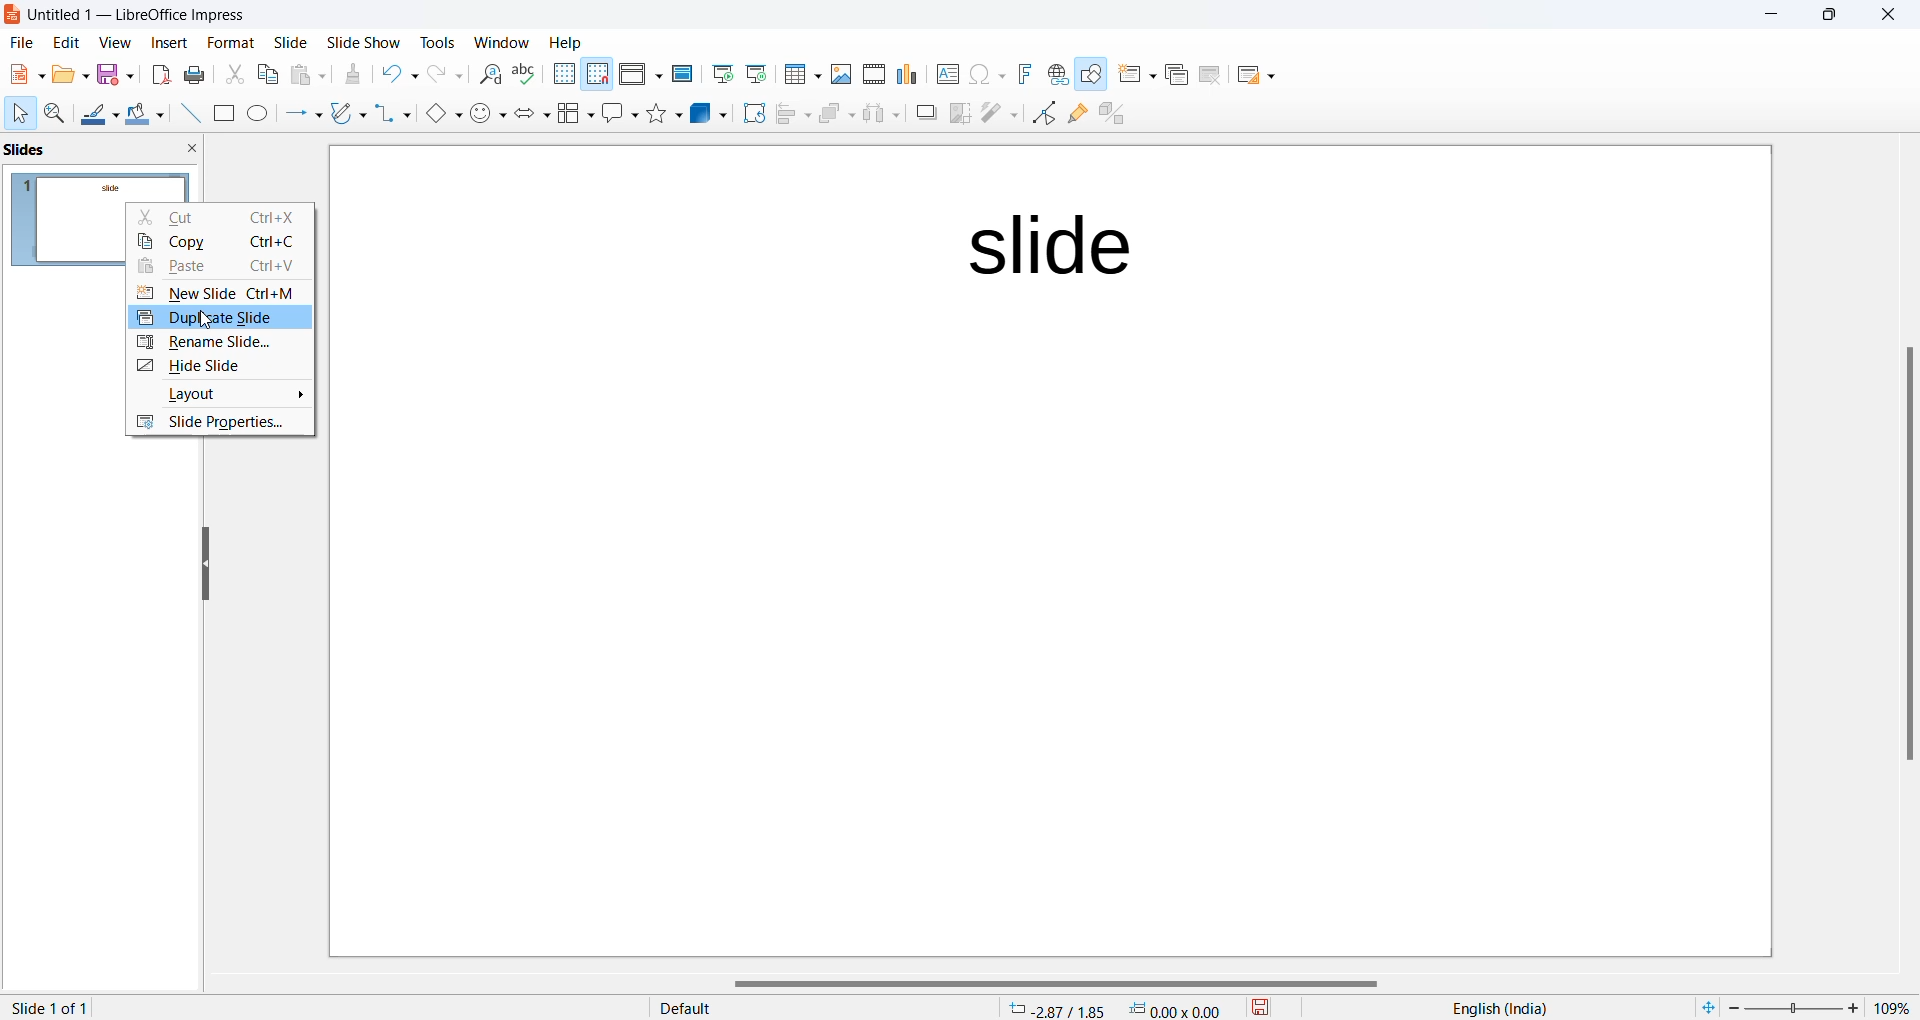 This screenshot has width=1920, height=1020. I want to click on Print, so click(197, 74).